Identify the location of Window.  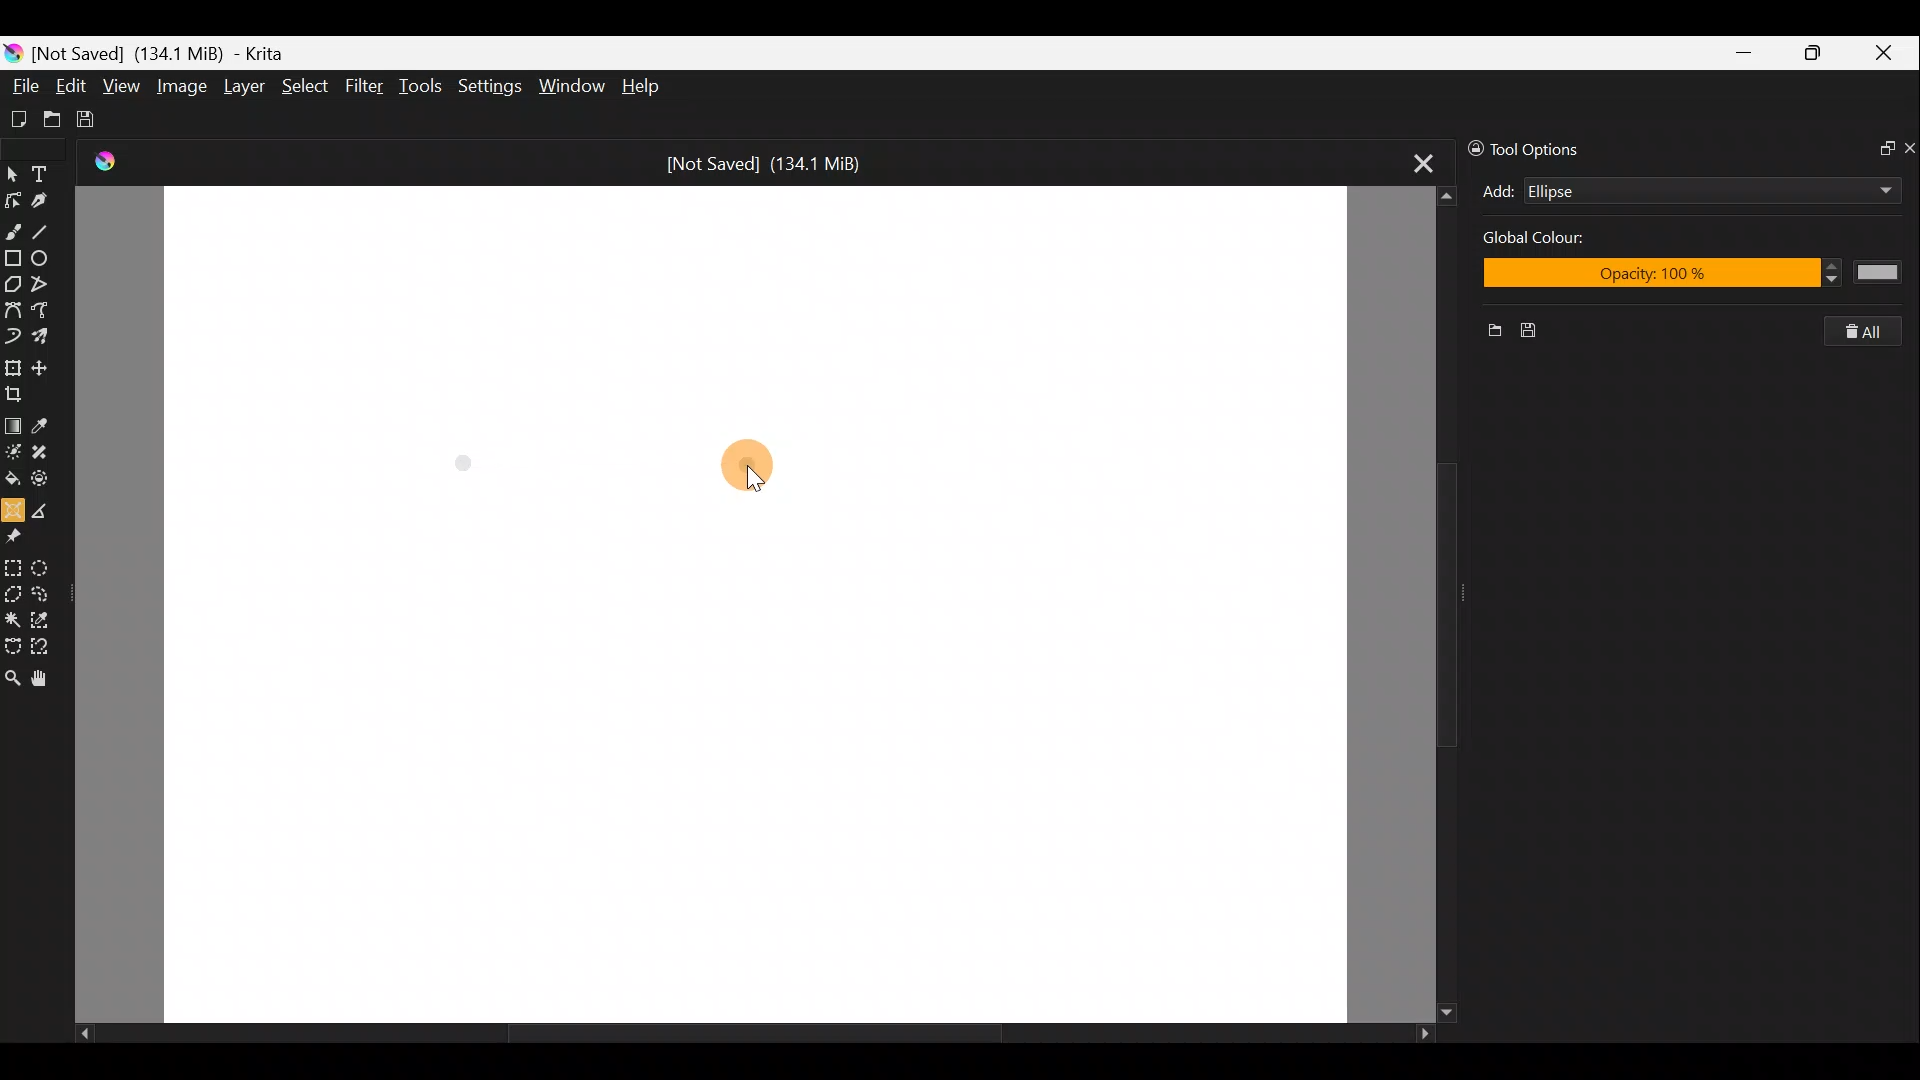
(575, 84).